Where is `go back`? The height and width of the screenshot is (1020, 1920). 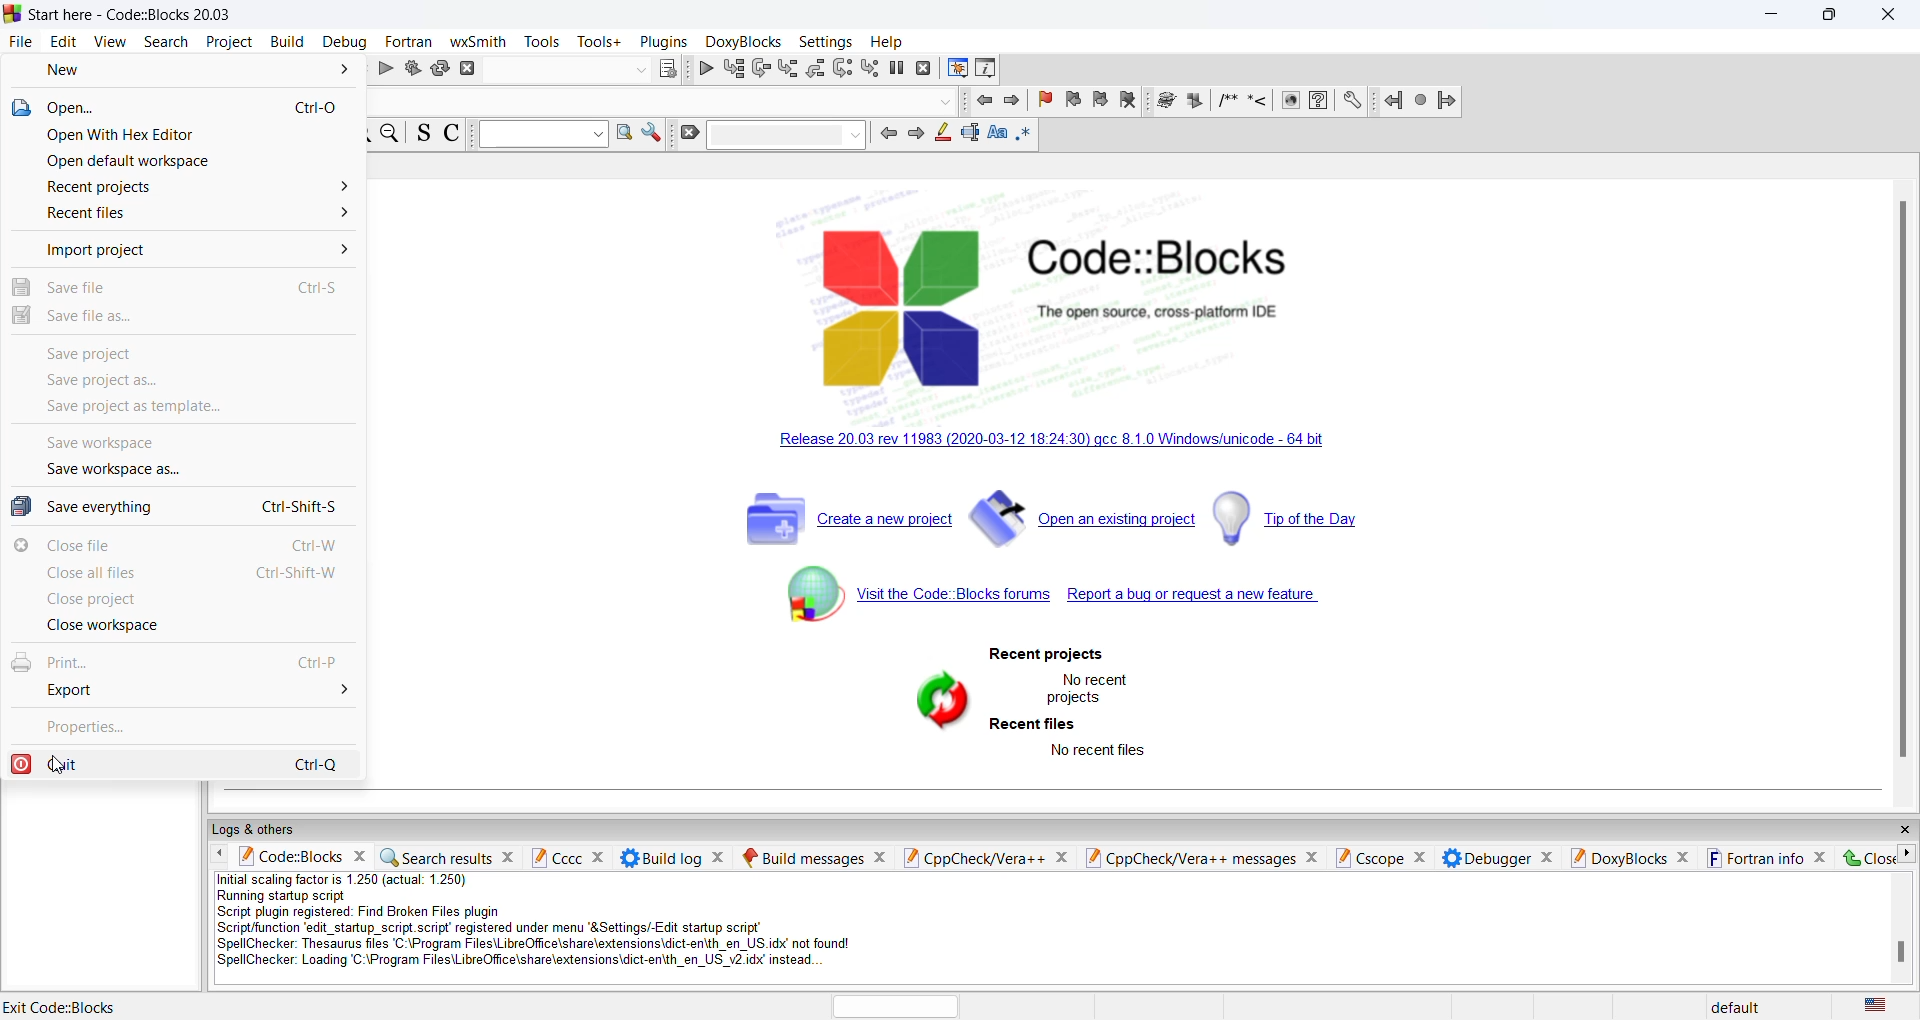 go back is located at coordinates (985, 102).